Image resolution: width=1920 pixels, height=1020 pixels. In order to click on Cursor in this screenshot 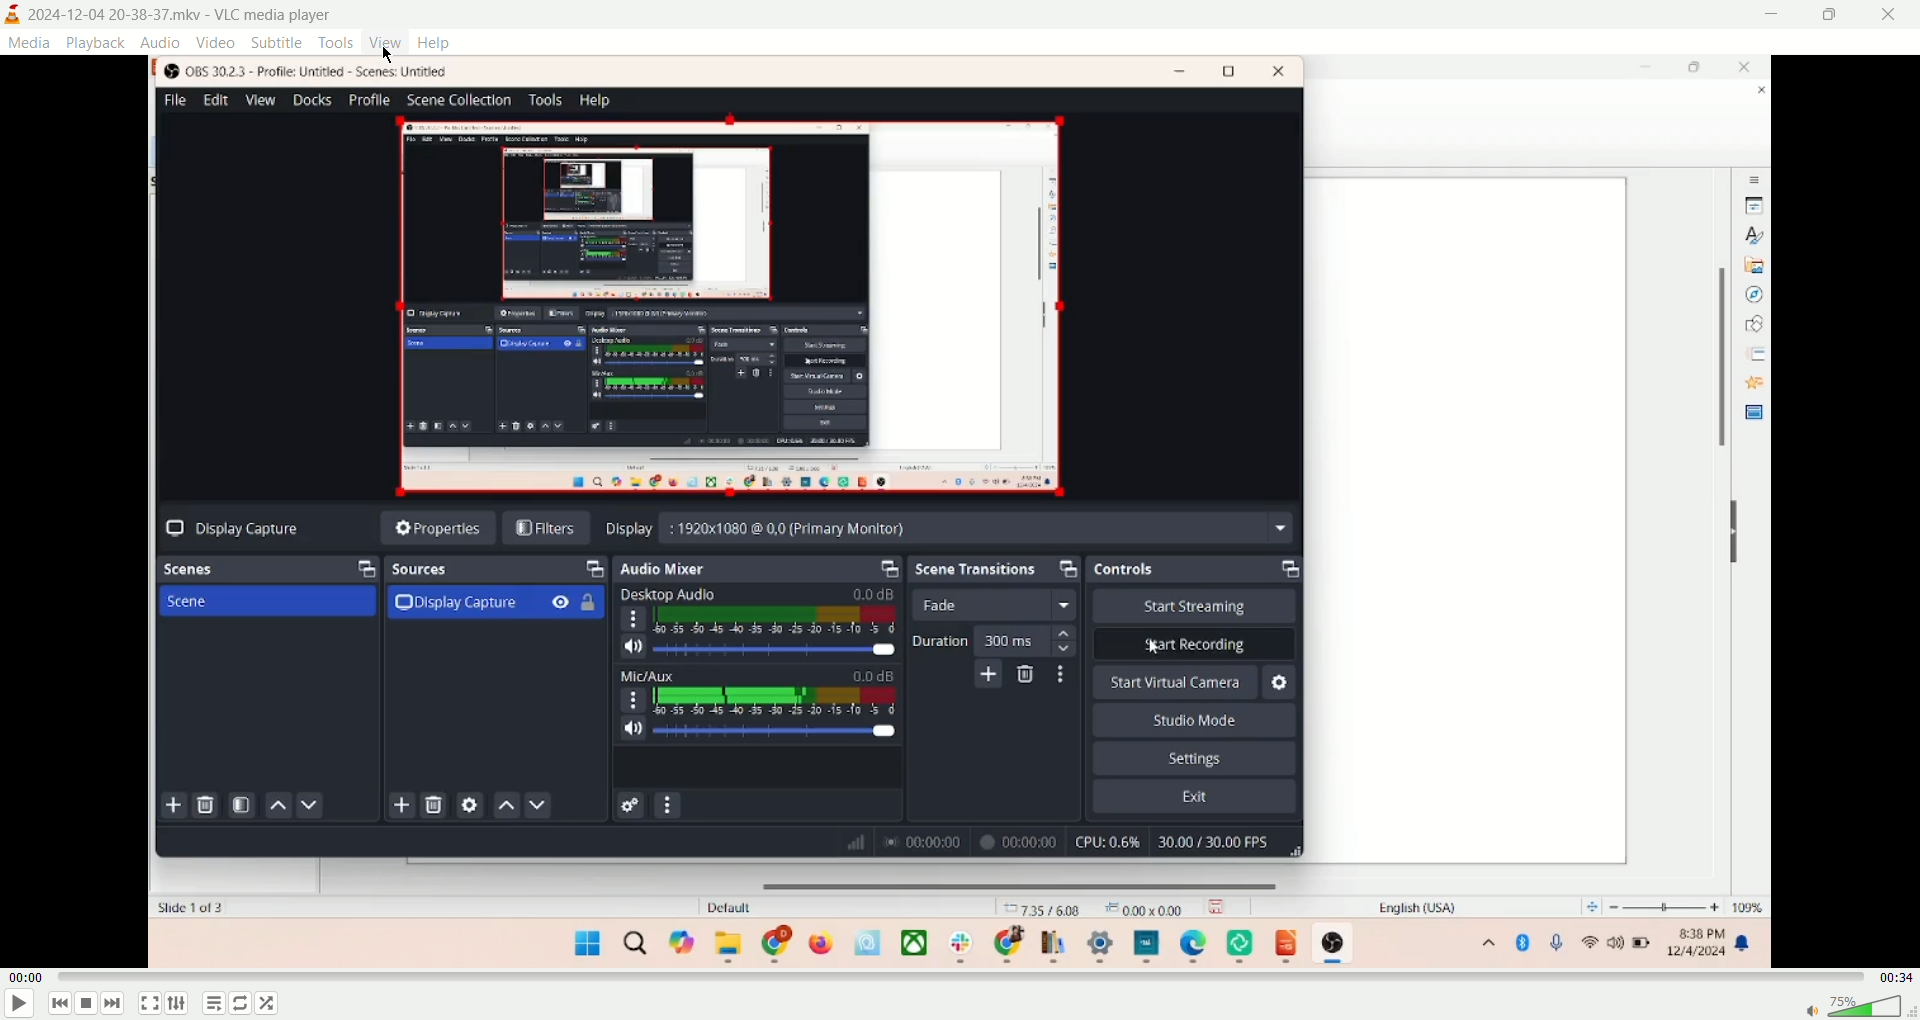, I will do `click(391, 52)`.